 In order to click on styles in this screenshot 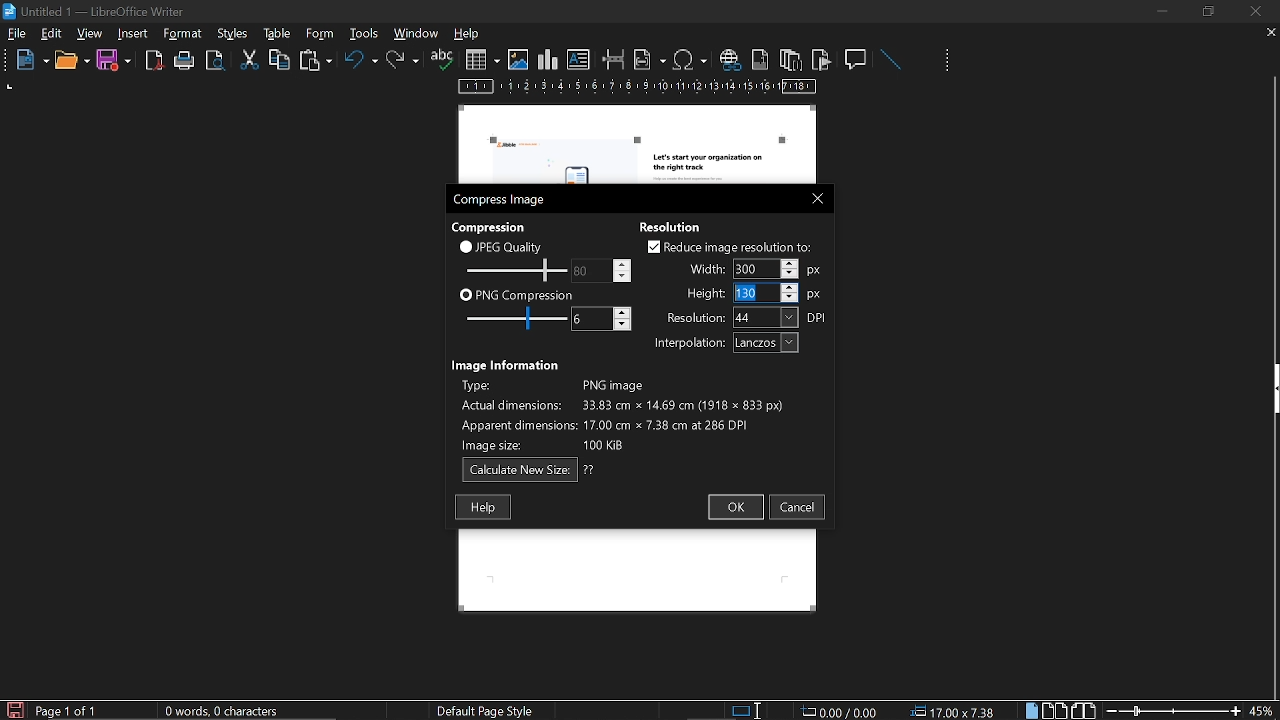, I will do `click(274, 33)`.